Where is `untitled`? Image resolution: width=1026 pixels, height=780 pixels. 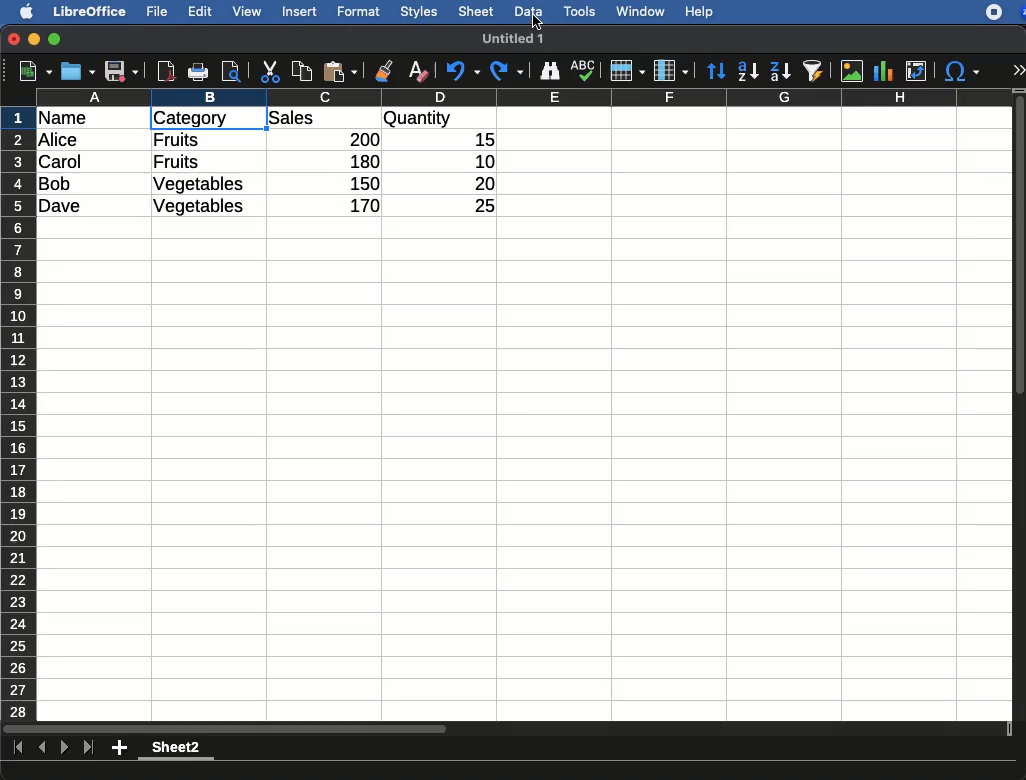 untitled is located at coordinates (505, 38).